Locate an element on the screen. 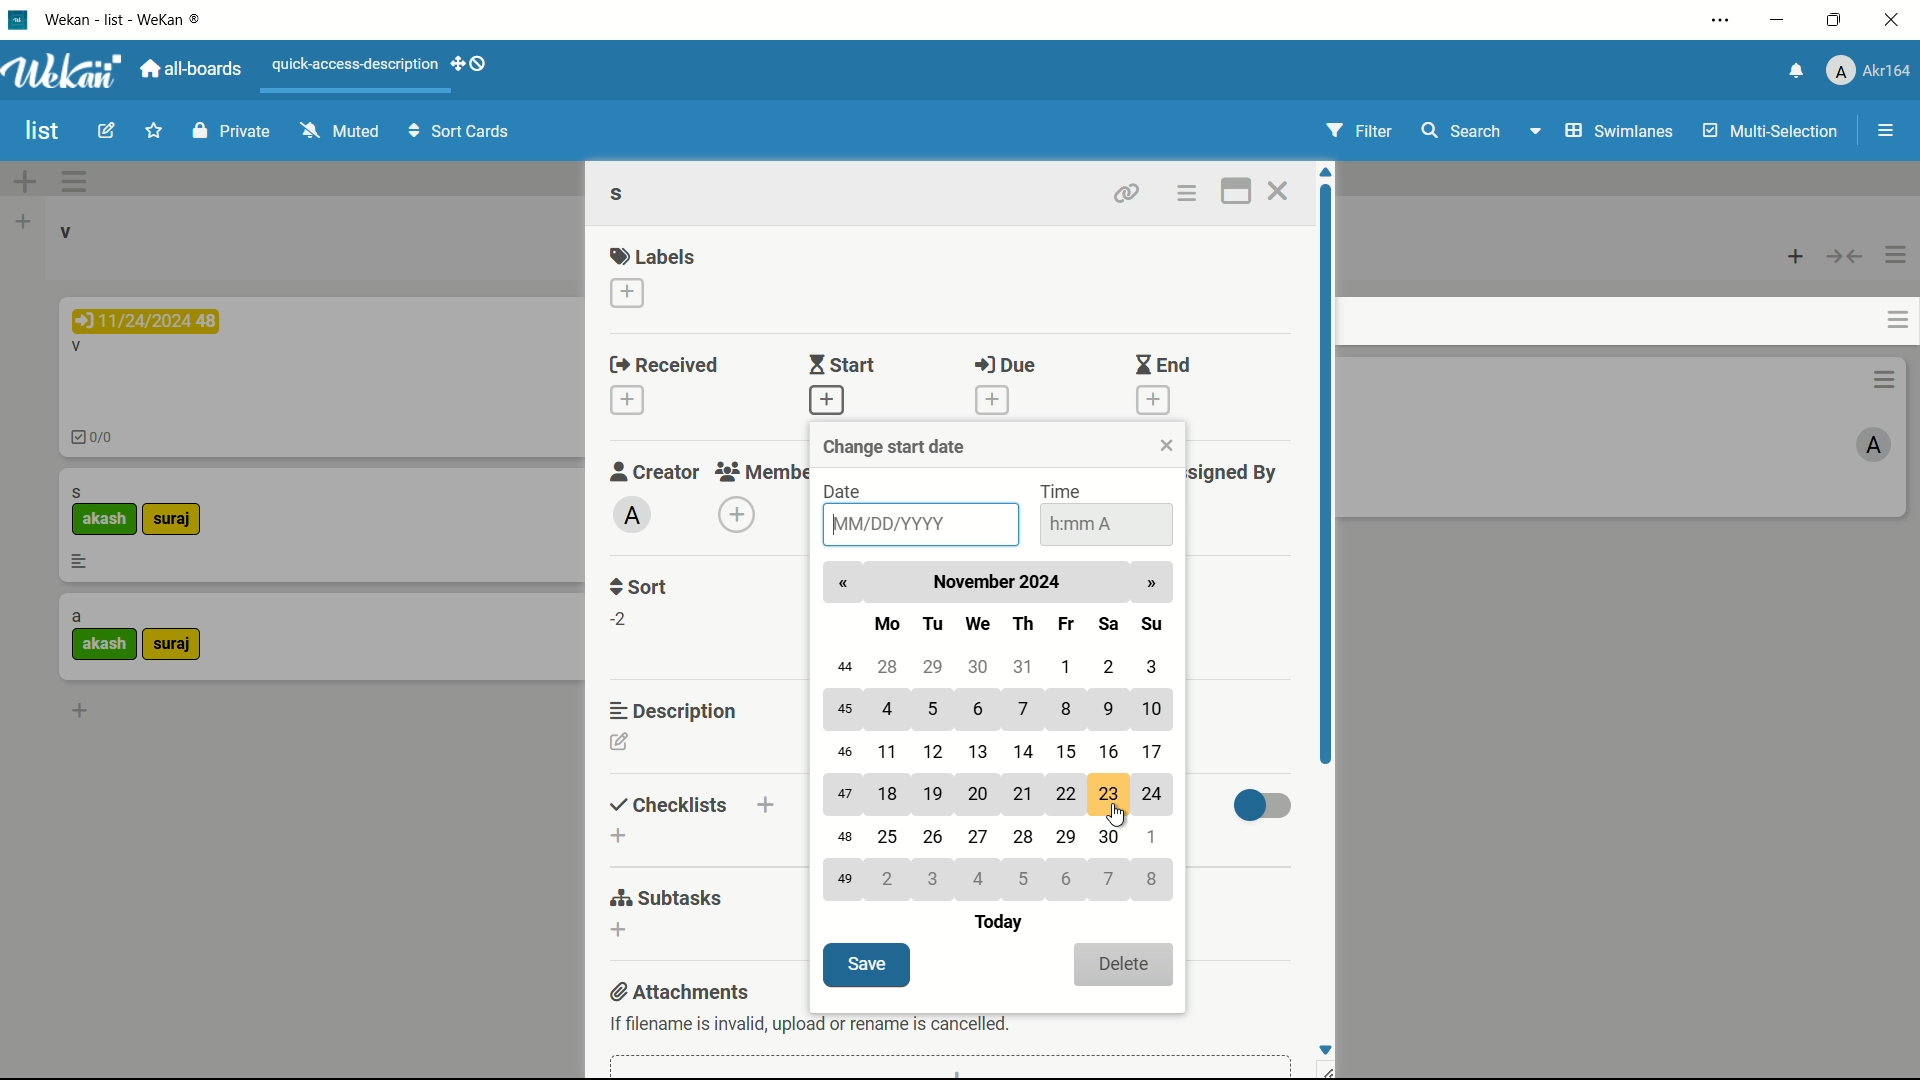  received is located at coordinates (669, 366).